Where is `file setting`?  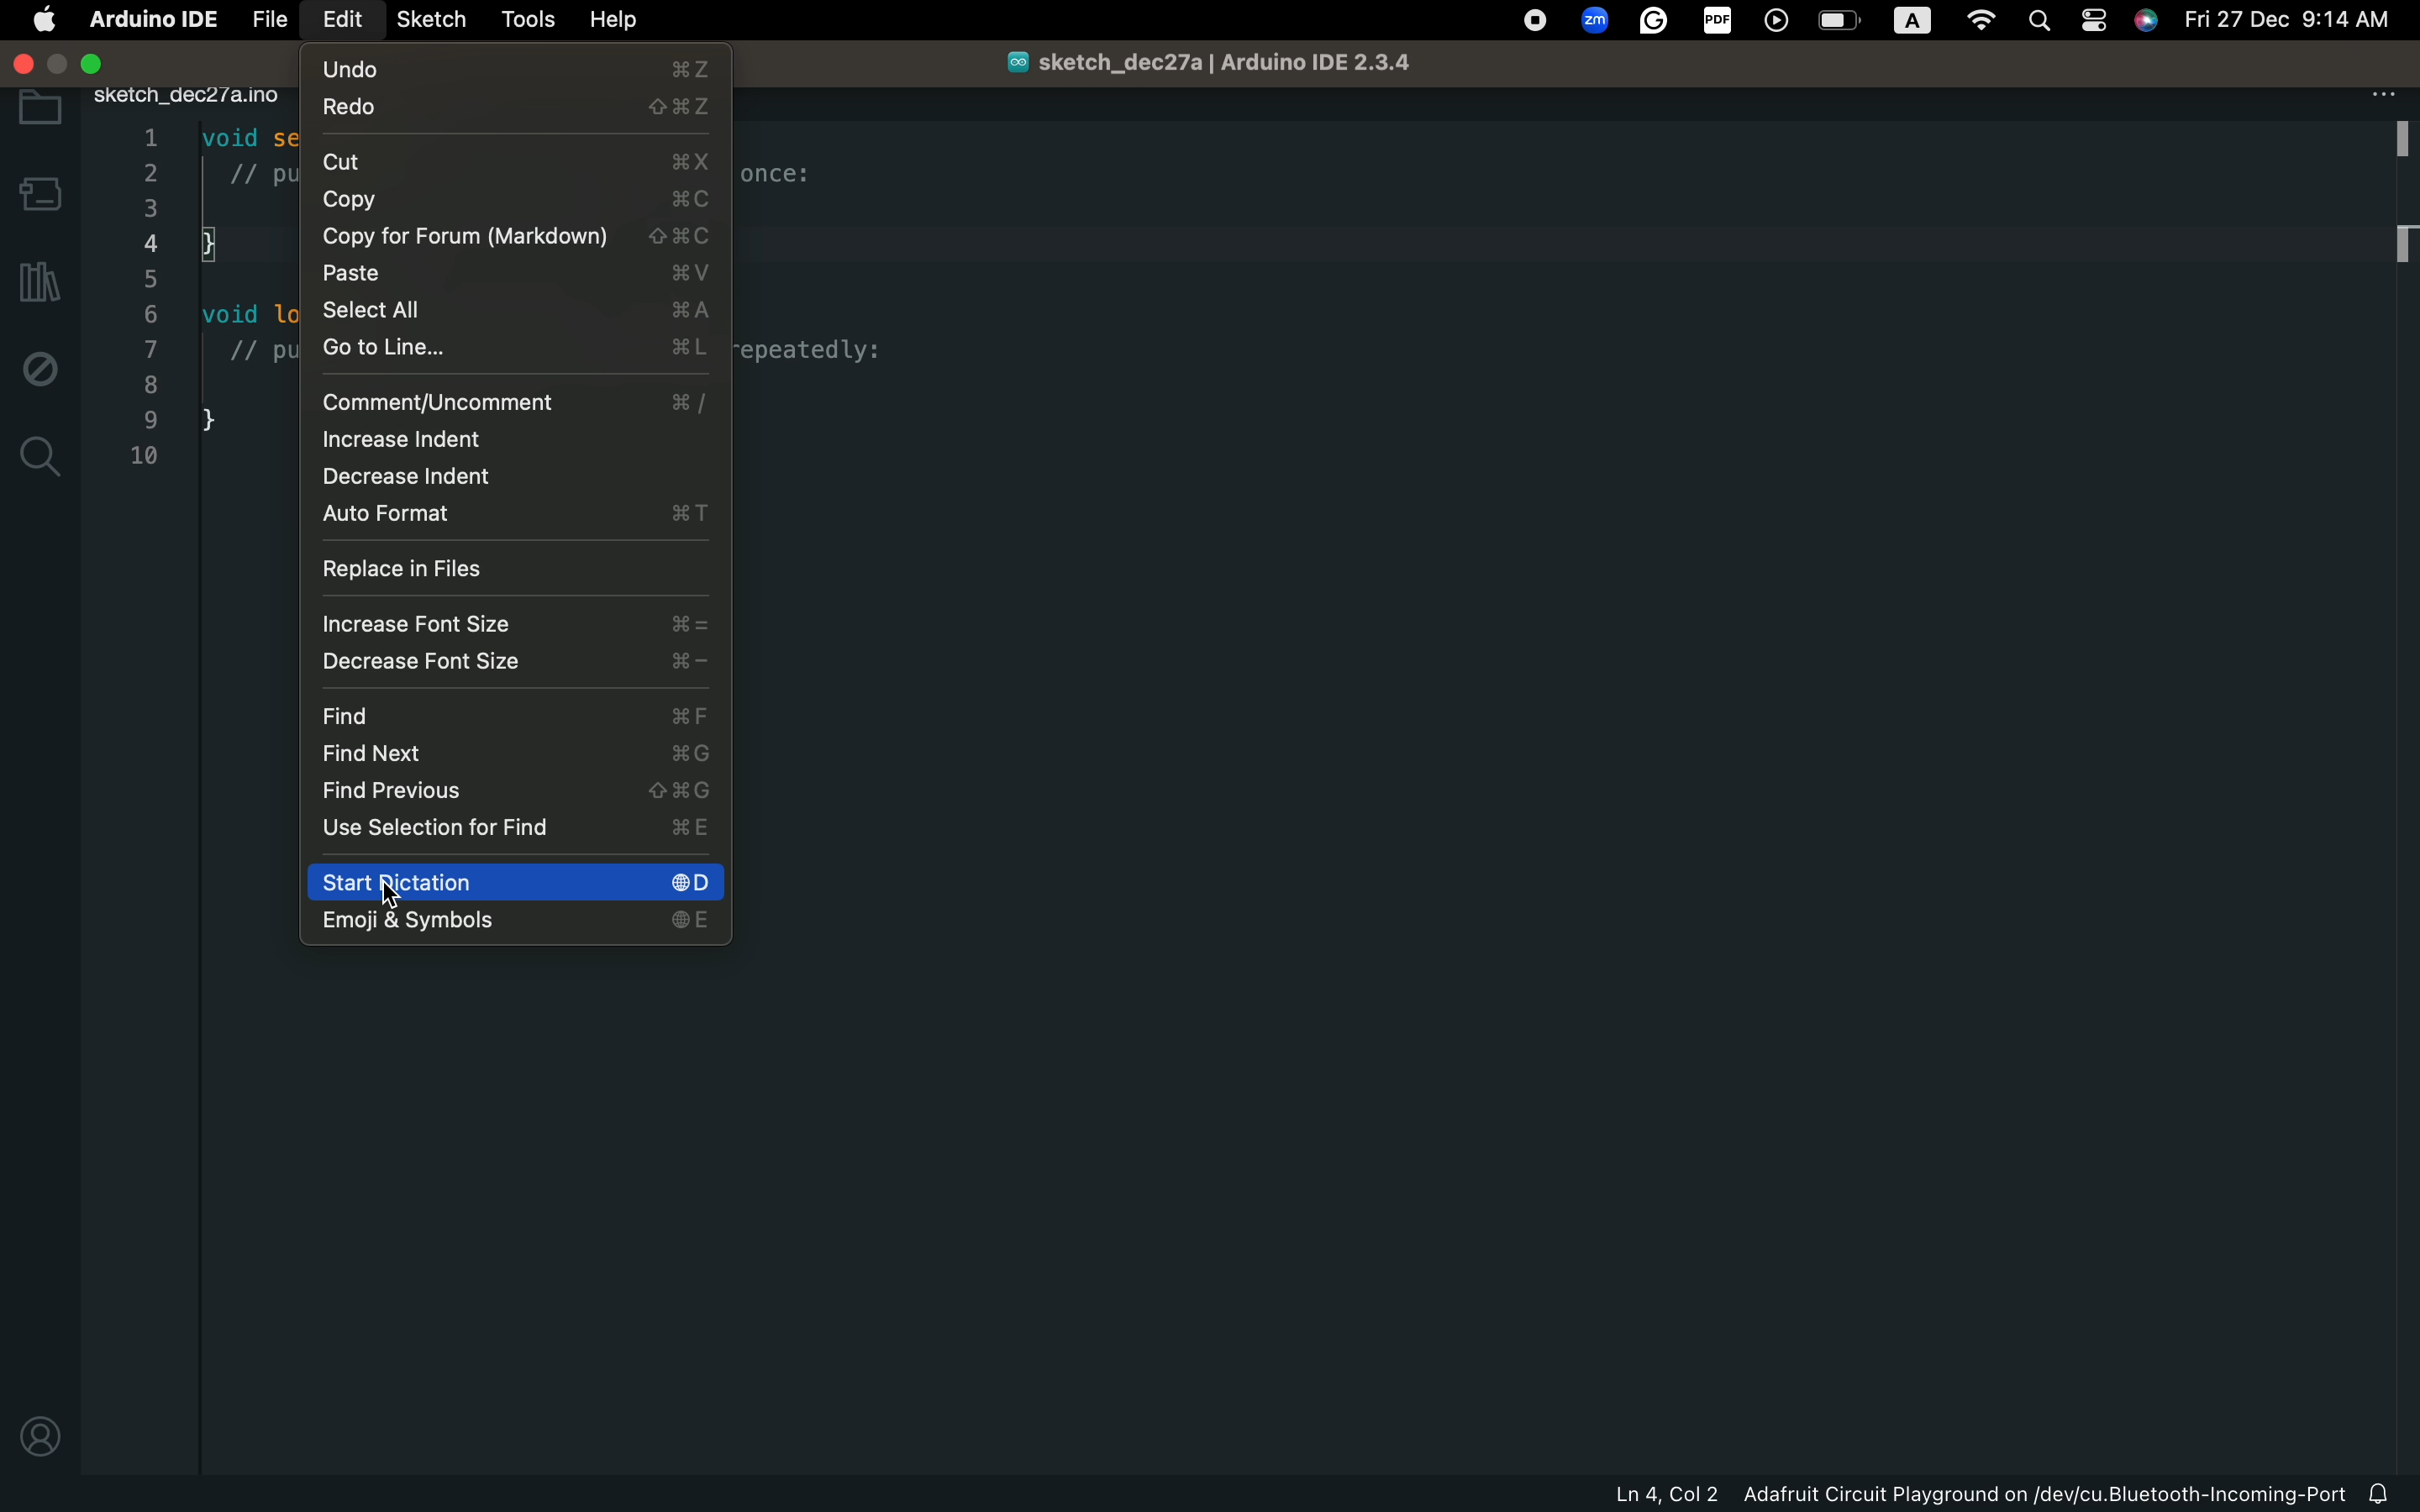
file setting is located at coordinates (2384, 95).